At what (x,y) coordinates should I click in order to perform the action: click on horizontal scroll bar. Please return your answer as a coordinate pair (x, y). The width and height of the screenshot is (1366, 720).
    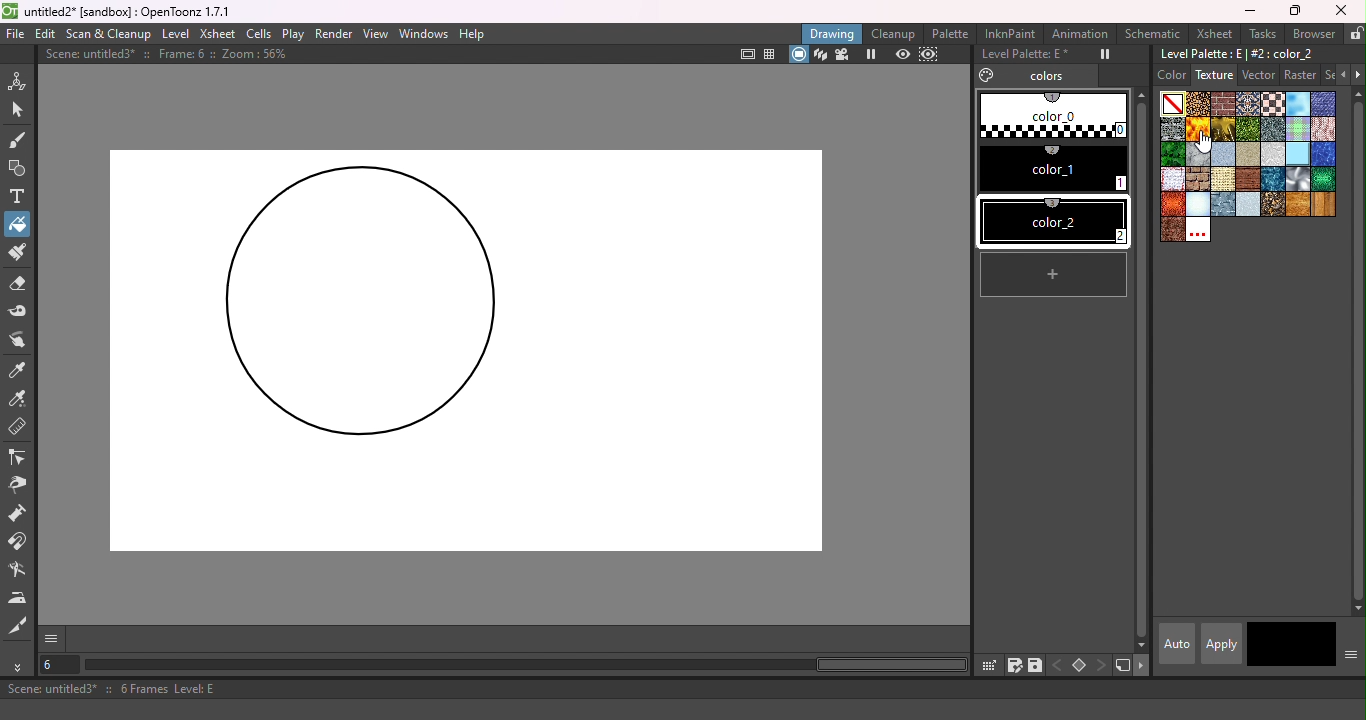
    Looking at the image, I should click on (527, 665).